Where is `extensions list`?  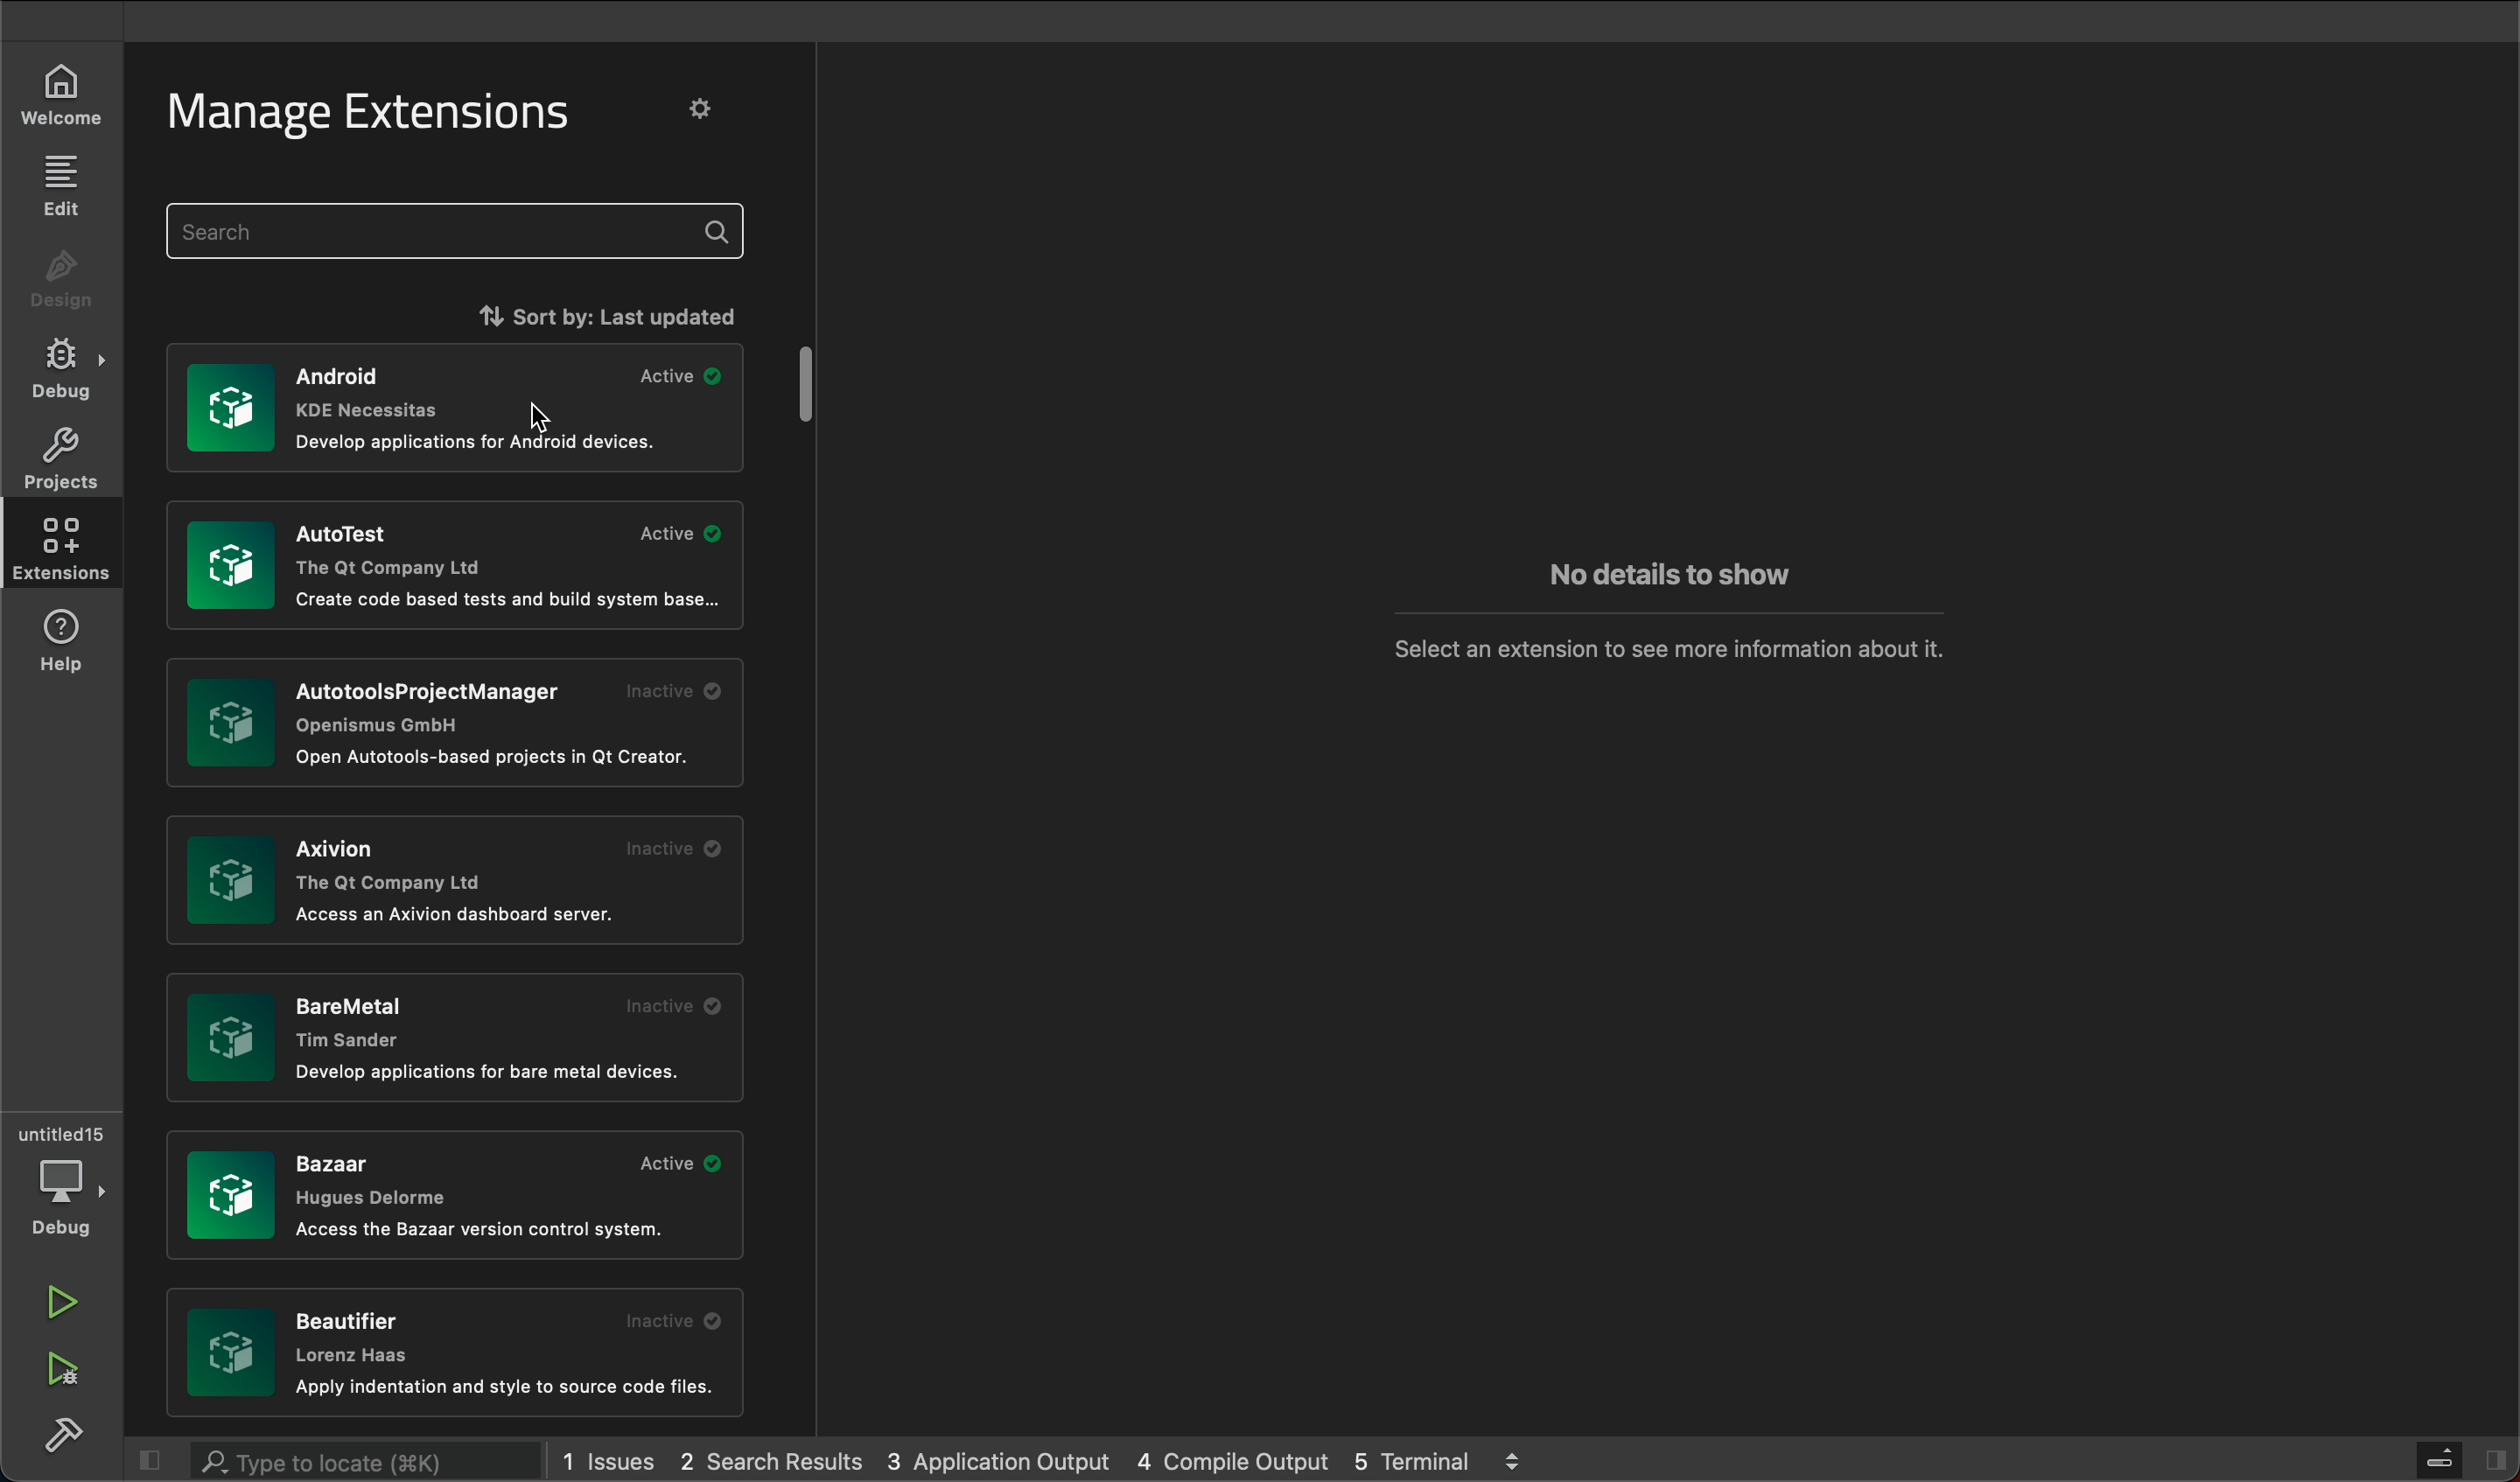
extensions list is located at coordinates (457, 885).